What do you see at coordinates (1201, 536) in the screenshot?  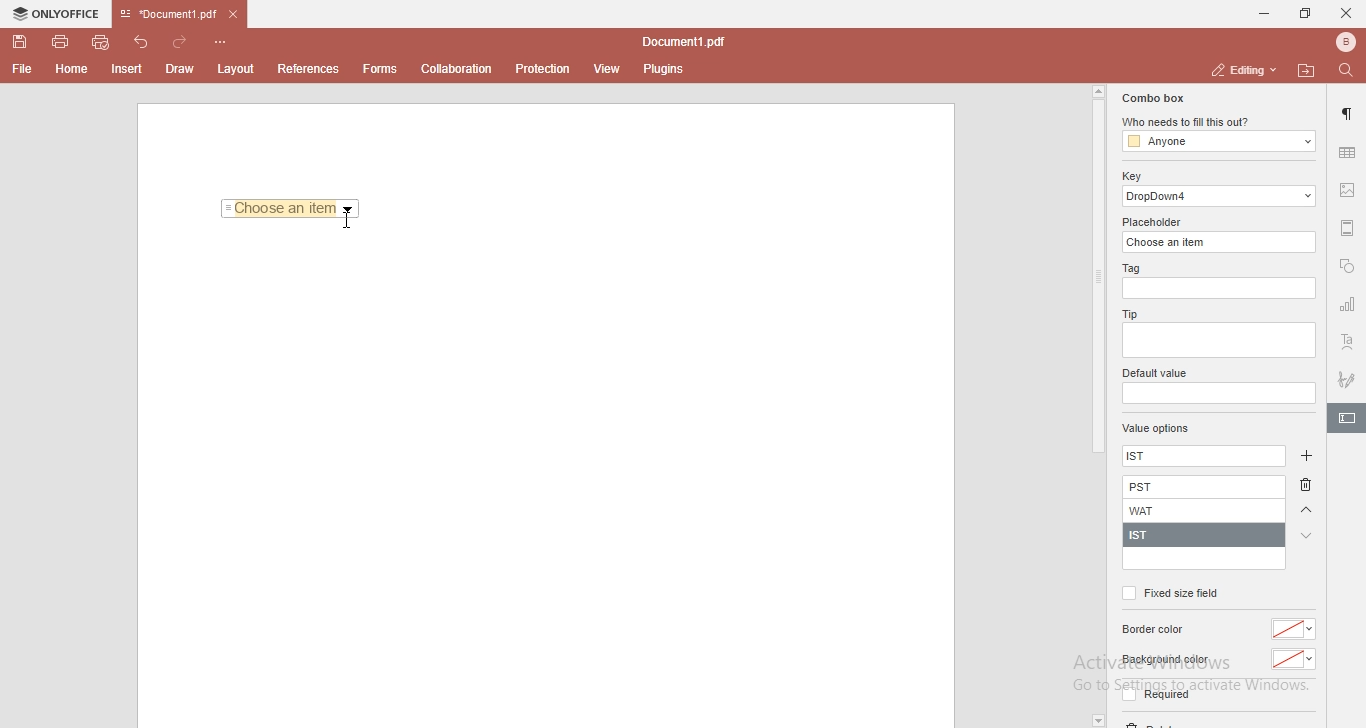 I see `IST added` at bounding box center [1201, 536].